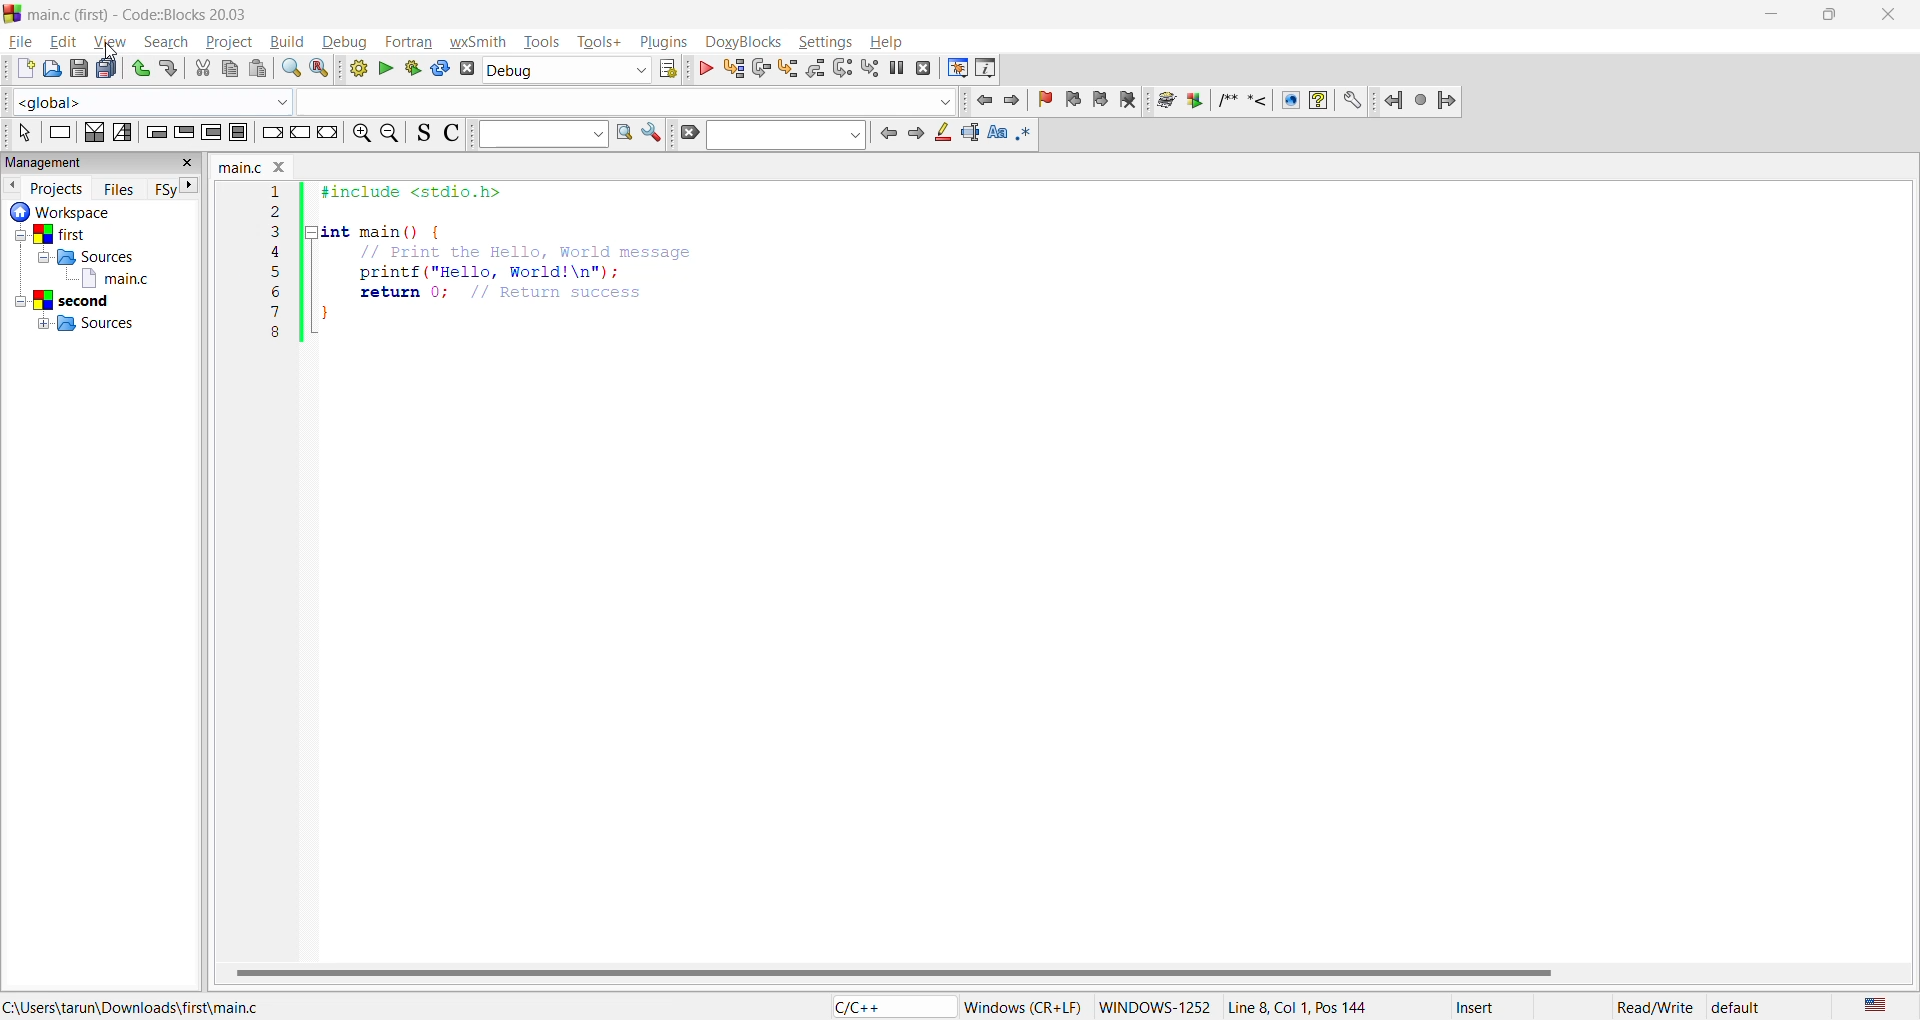 This screenshot has height=1020, width=1920. Describe the element at coordinates (874, 69) in the screenshot. I see `step into instruction` at that location.